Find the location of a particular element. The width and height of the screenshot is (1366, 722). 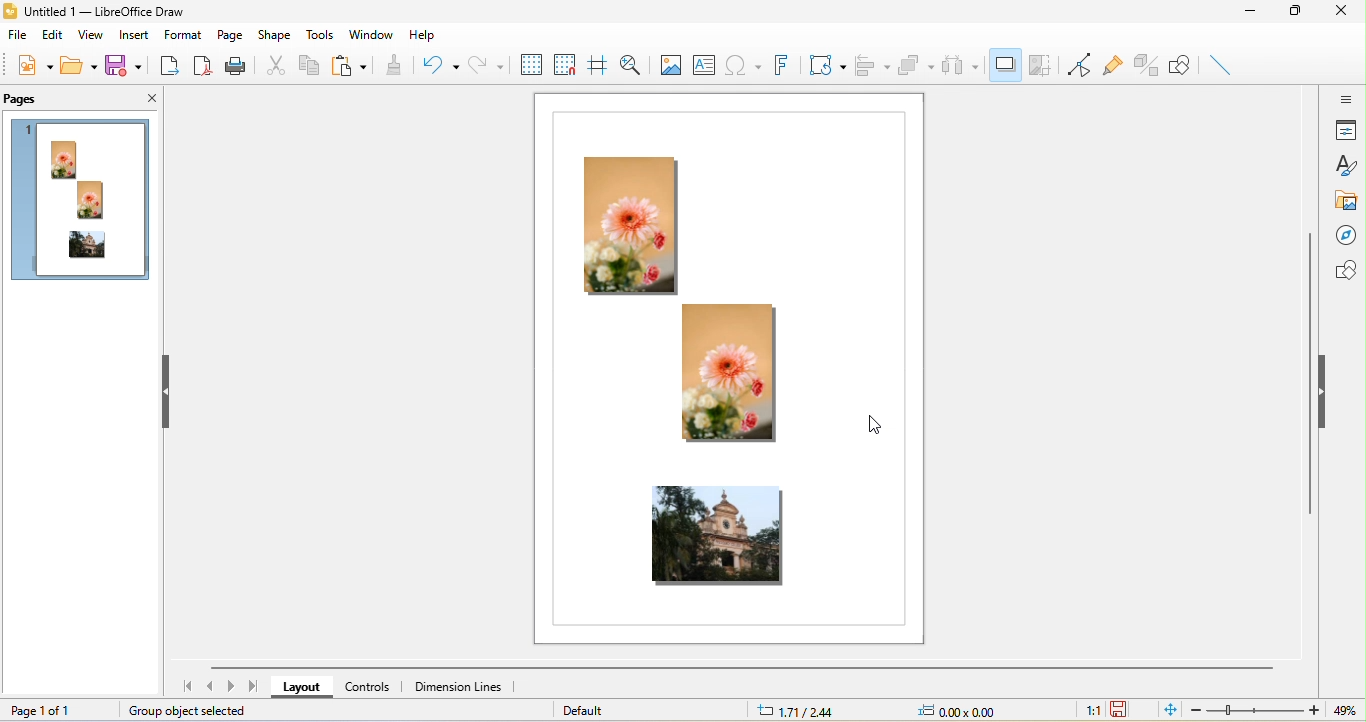

first page is located at coordinates (184, 687).